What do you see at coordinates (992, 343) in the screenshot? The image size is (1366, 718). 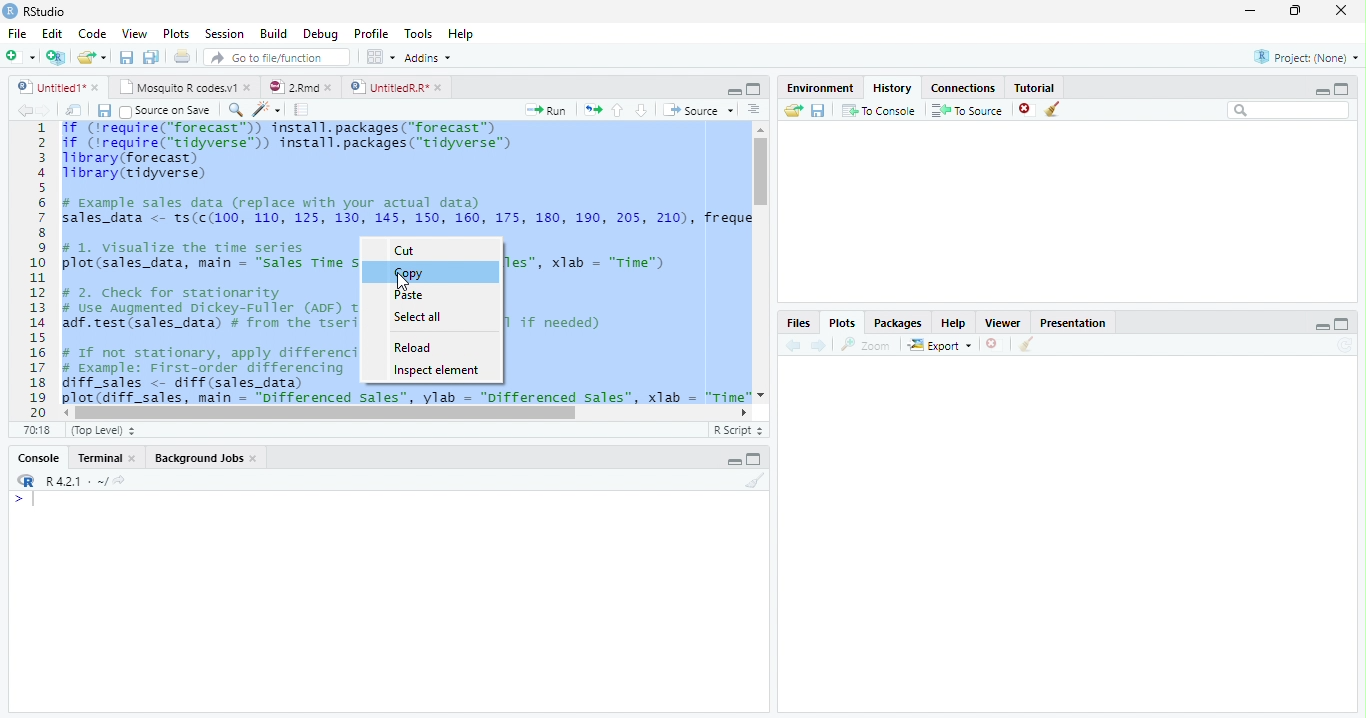 I see `Delete` at bounding box center [992, 343].